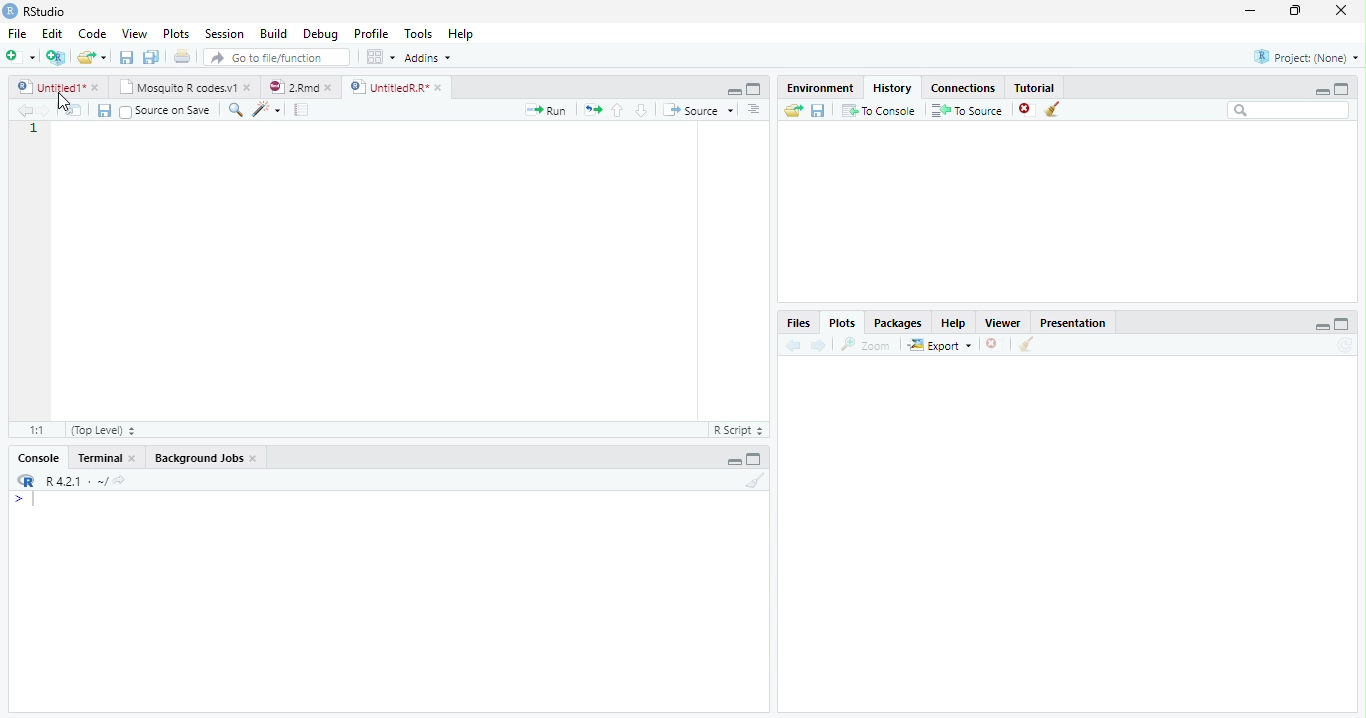 This screenshot has width=1366, height=718. Describe the element at coordinates (1035, 87) in the screenshot. I see `Tutorial` at that location.